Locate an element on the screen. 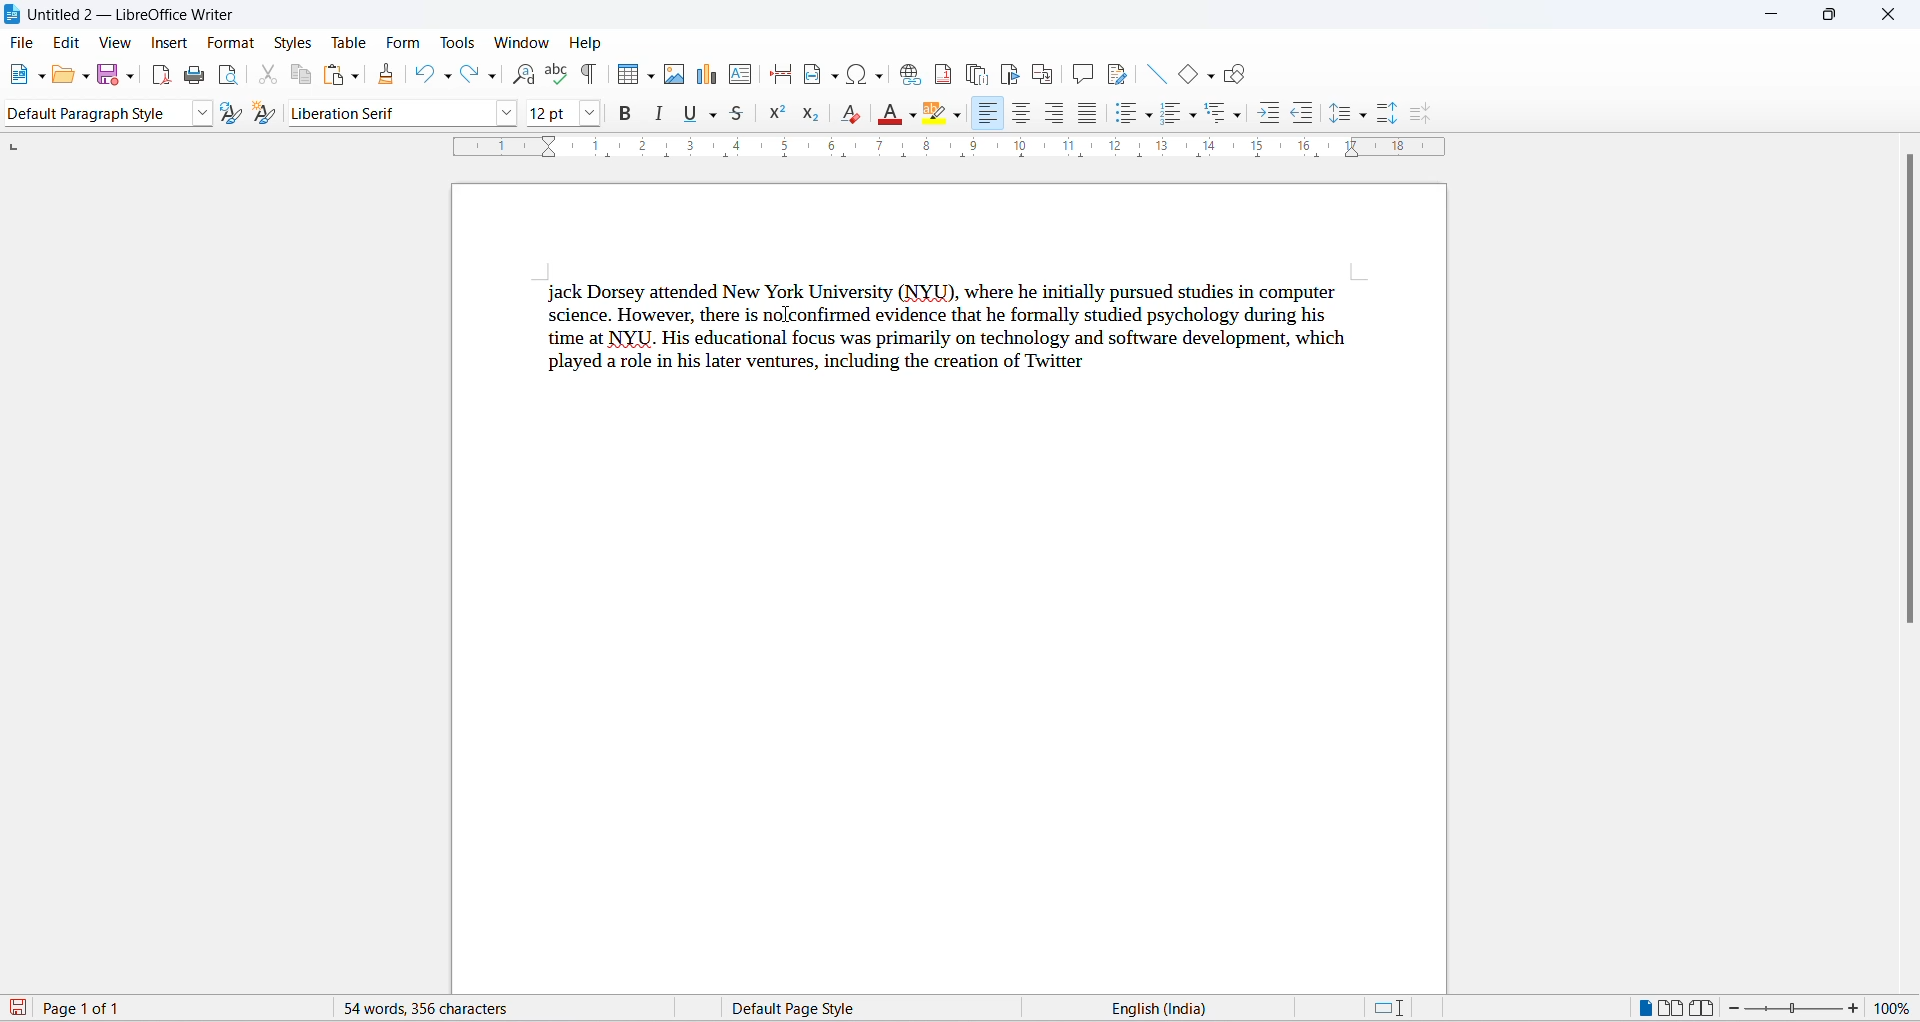 The width and height of the screenshot is (1920, 1022). new file is located at coordinates (22, 74).